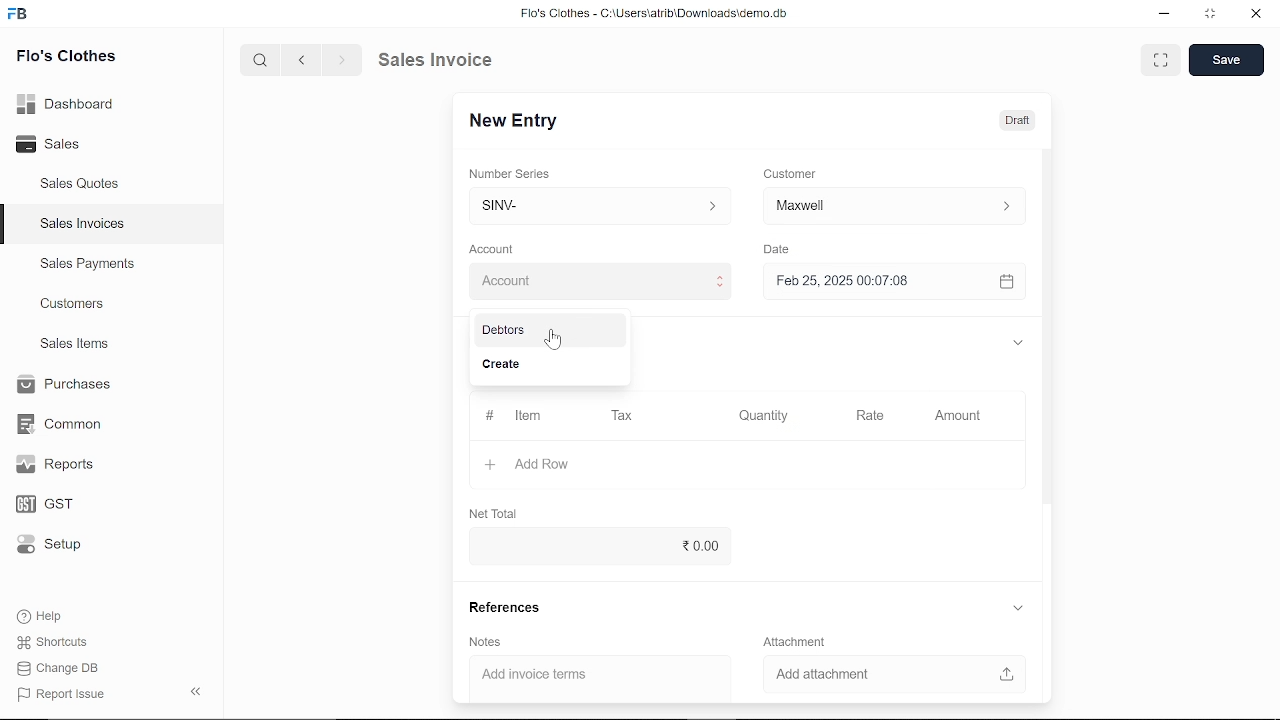 This screenshot has height=720, width=1280. What do you see at coordinates (54, 544) in the screenshot?
I see `Setup` at bounding box center [54, 544].